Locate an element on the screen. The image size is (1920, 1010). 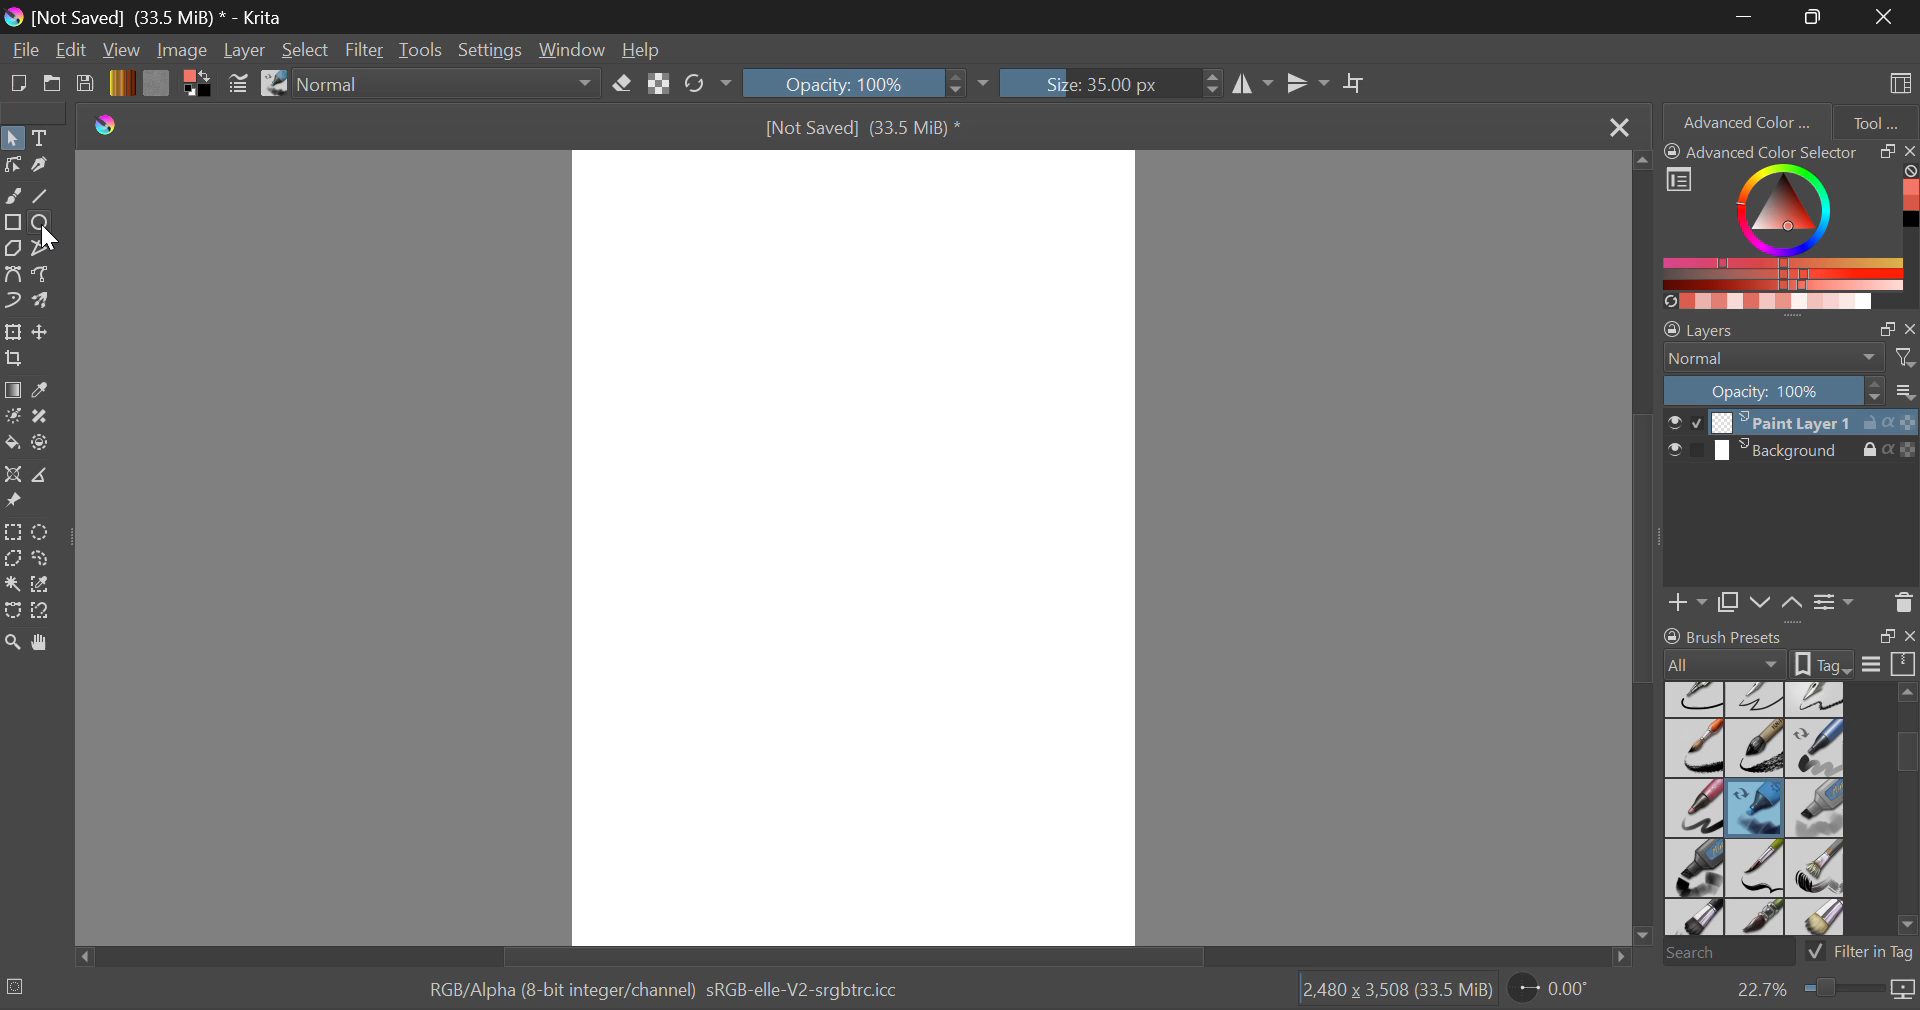
Reference Images is located at coordinates (17, 502).